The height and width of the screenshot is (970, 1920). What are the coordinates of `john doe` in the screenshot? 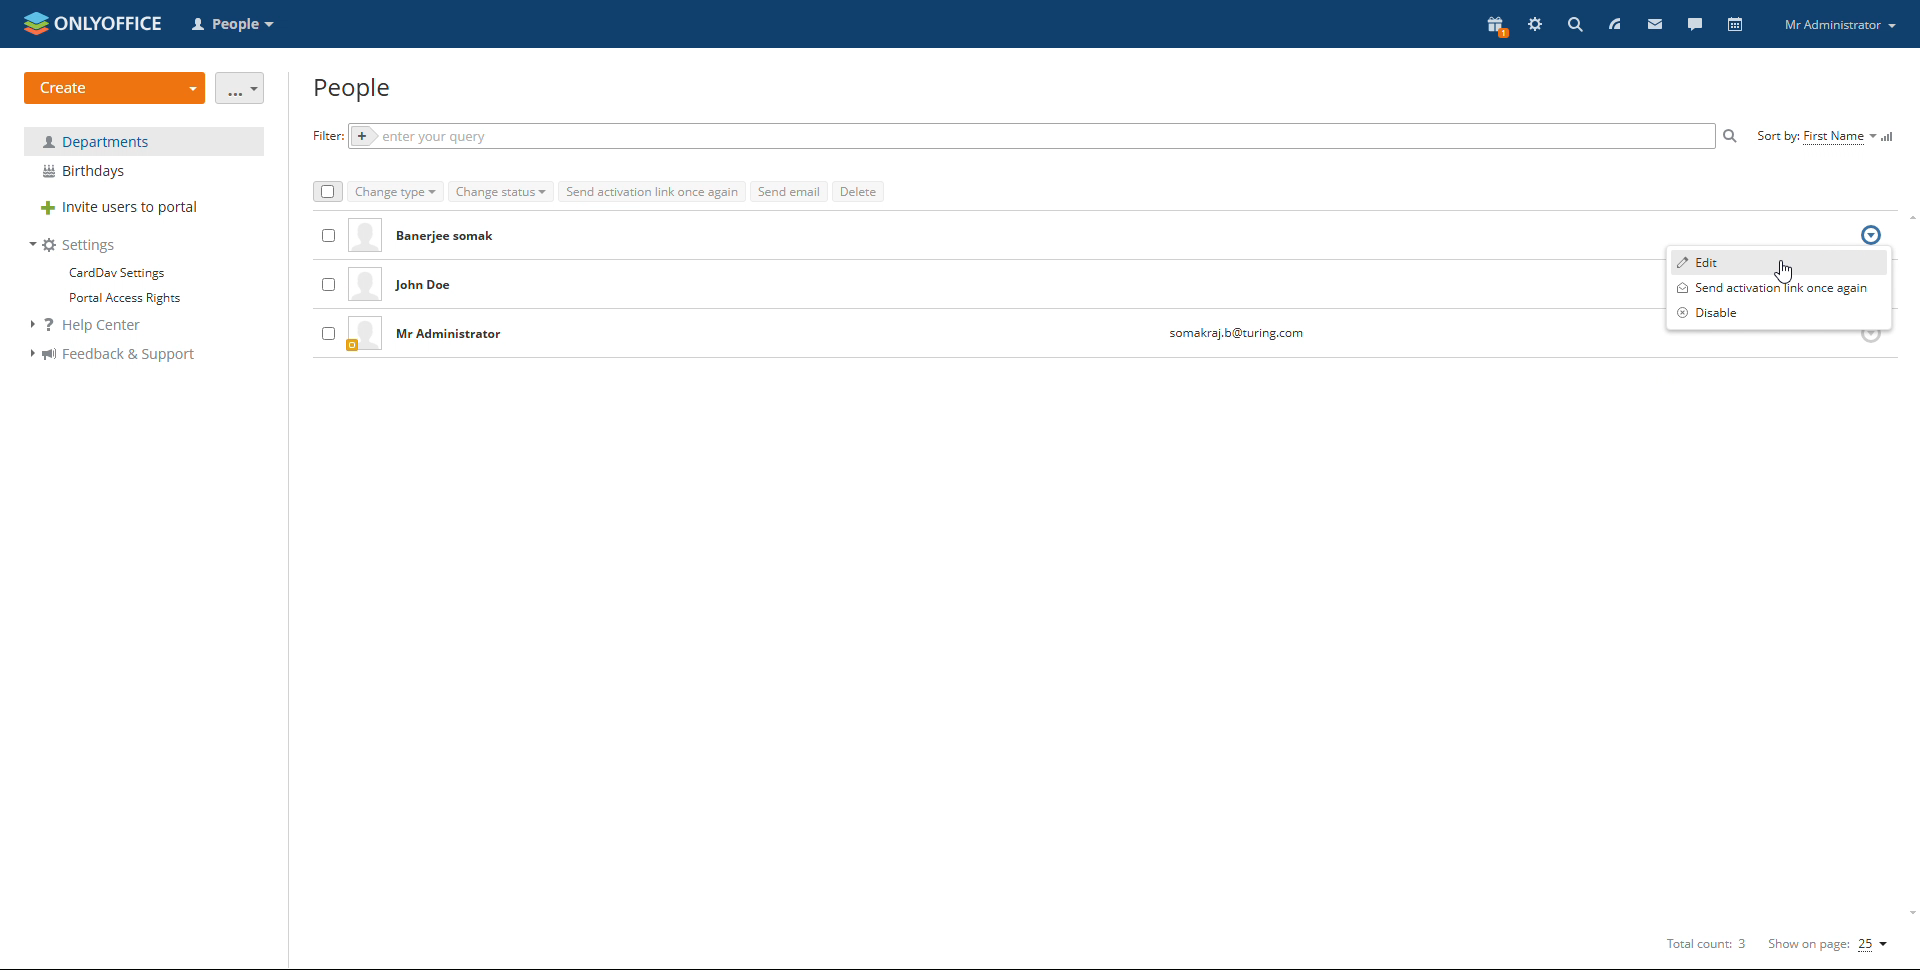 It's located at (443, 287).